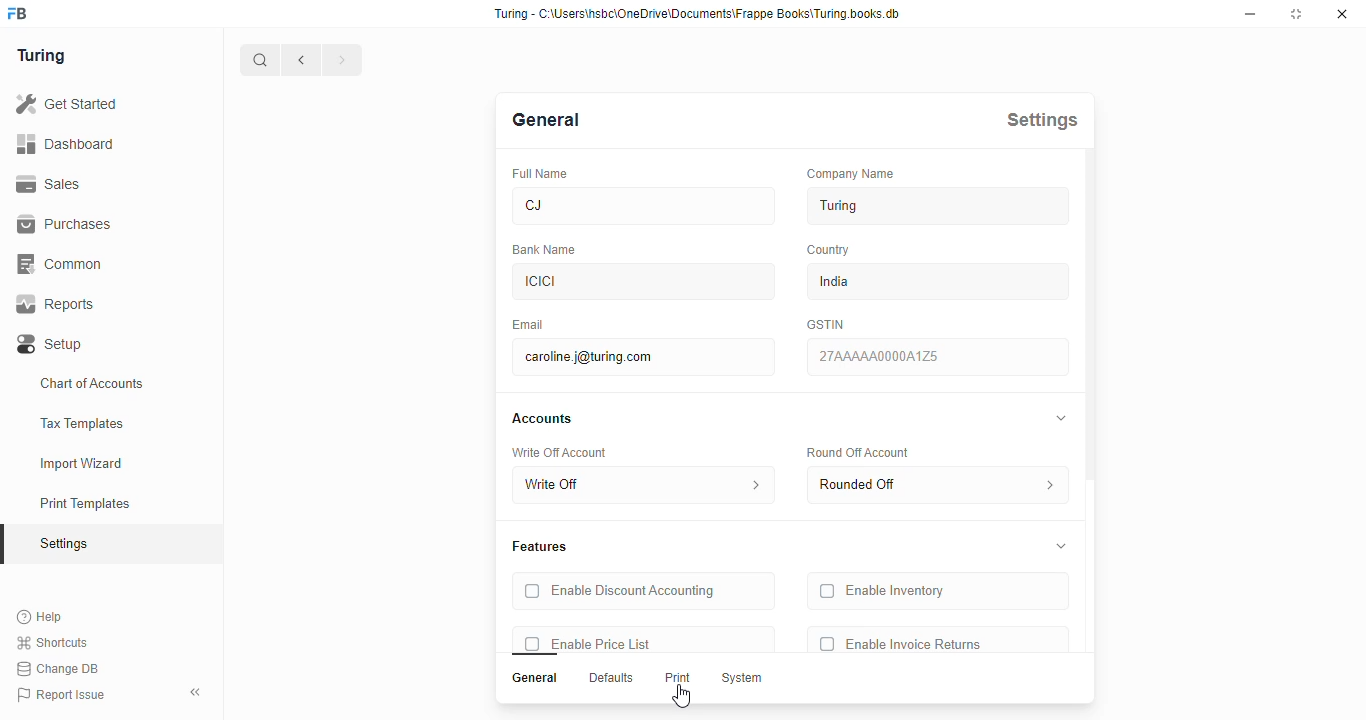 The width and height of the screenshot is (1366, 720). Describe the element at coordinates (642, 357) in the screenshot. I see `caroline.j@turing.com` at that location.